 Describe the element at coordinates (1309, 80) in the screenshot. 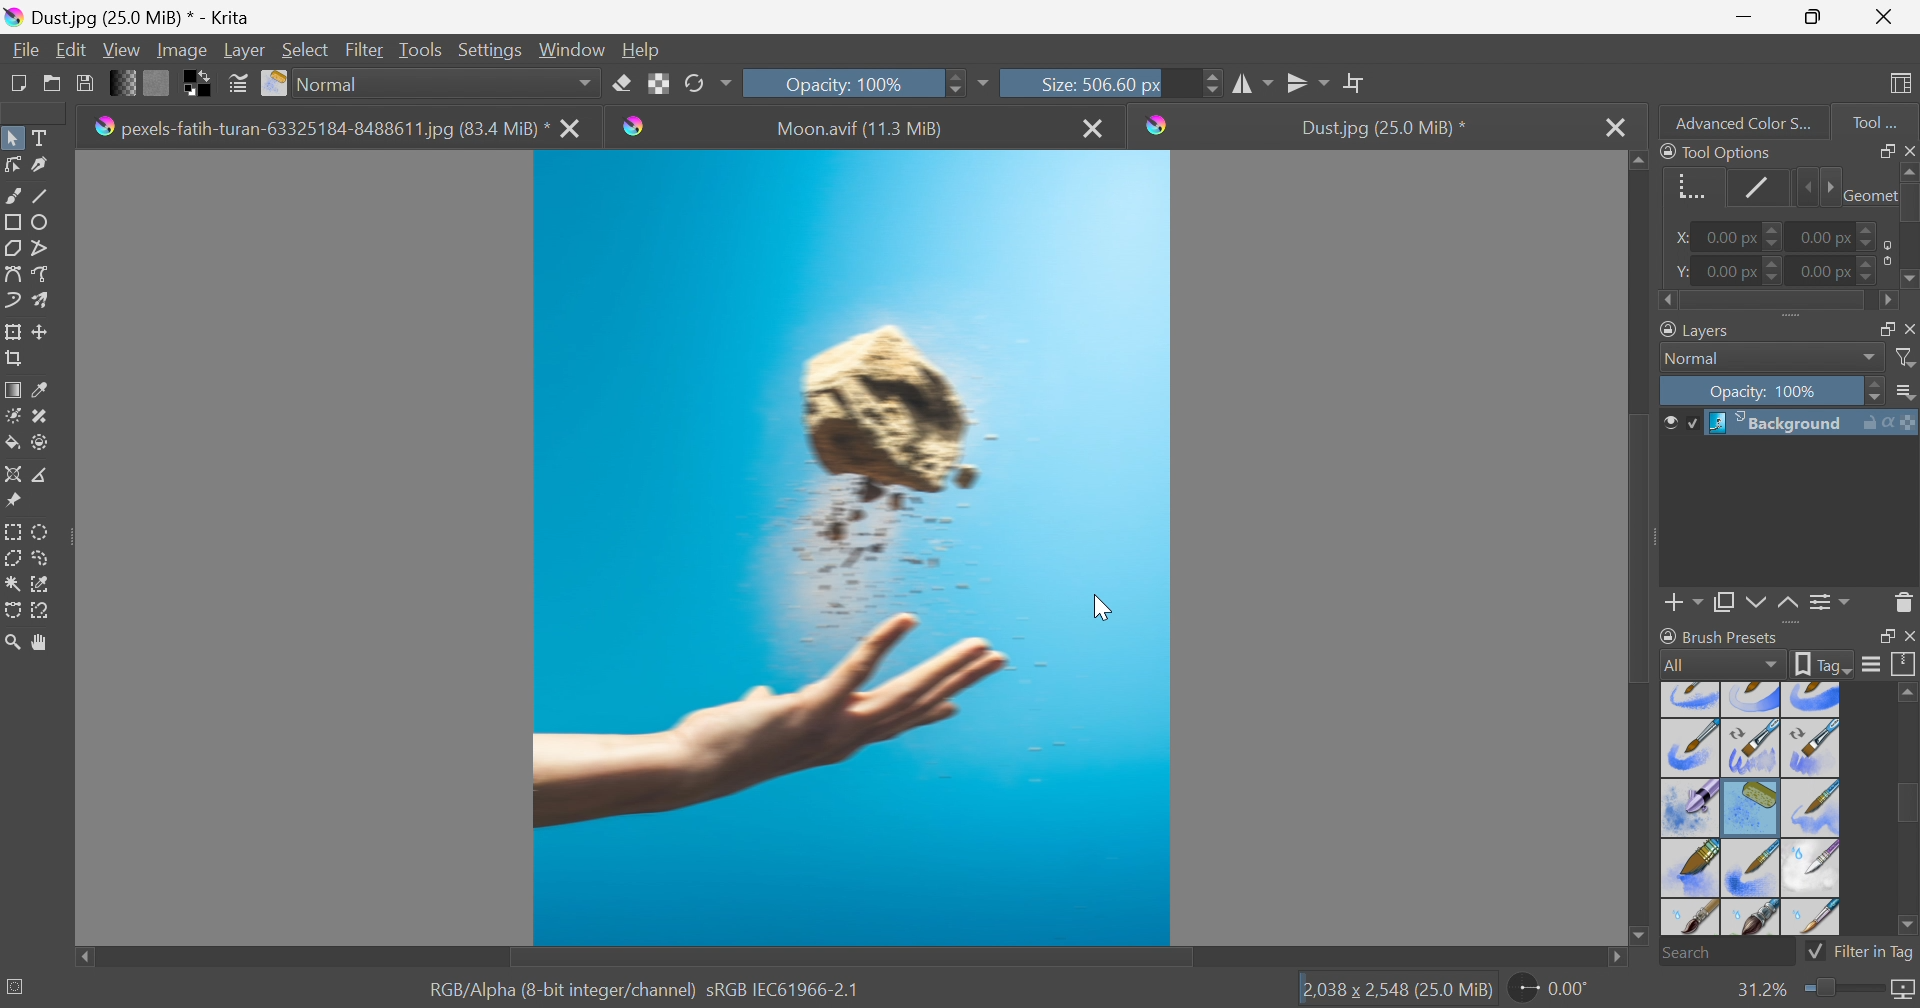

I see `Horizontal mirror tool` at that location.